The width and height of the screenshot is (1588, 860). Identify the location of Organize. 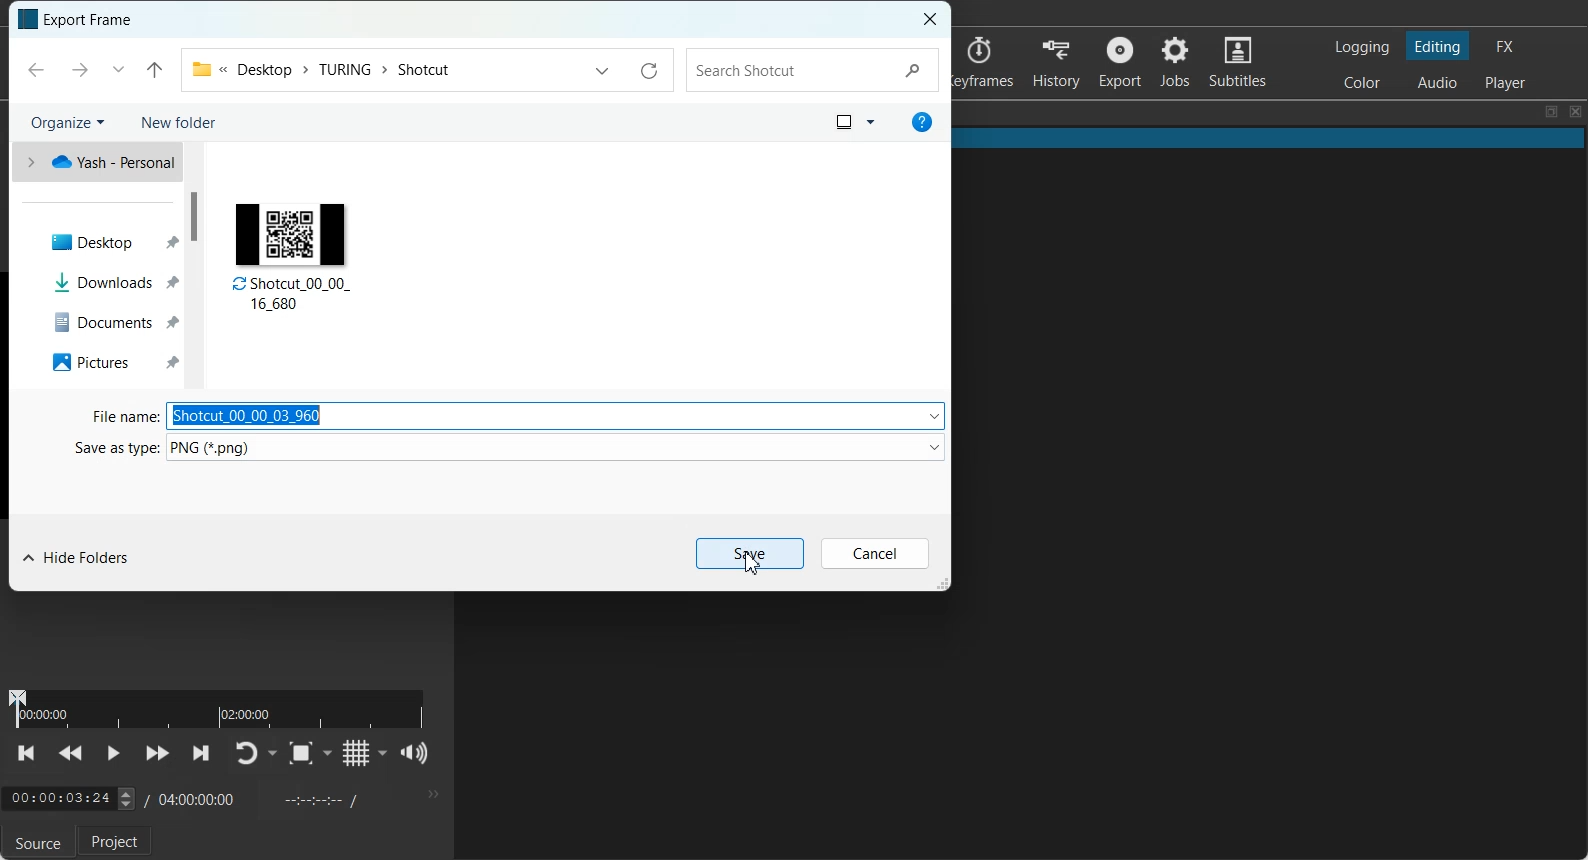
(66, 122).